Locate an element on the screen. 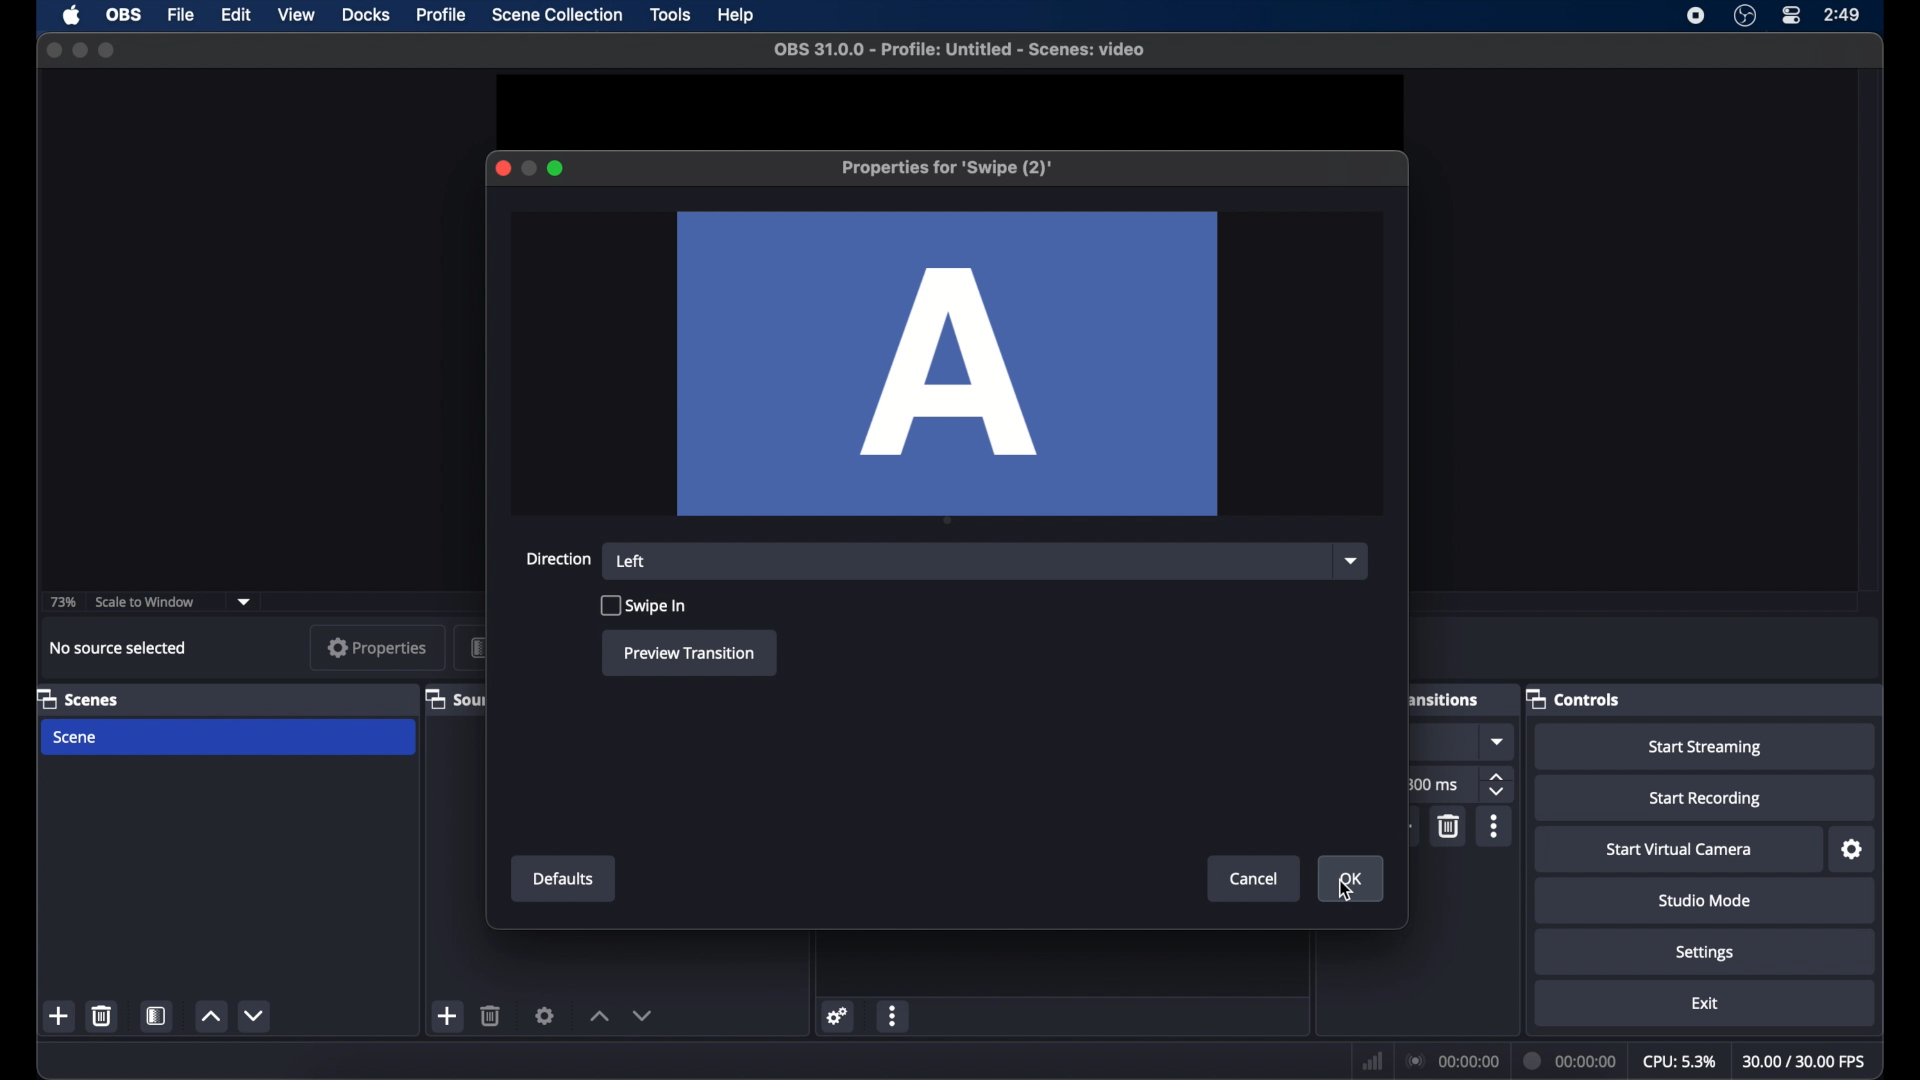 Image resolution: width=1920 pixels, height=1080 pixels. properties for swipe (2) is located at coordinates (944, 168).